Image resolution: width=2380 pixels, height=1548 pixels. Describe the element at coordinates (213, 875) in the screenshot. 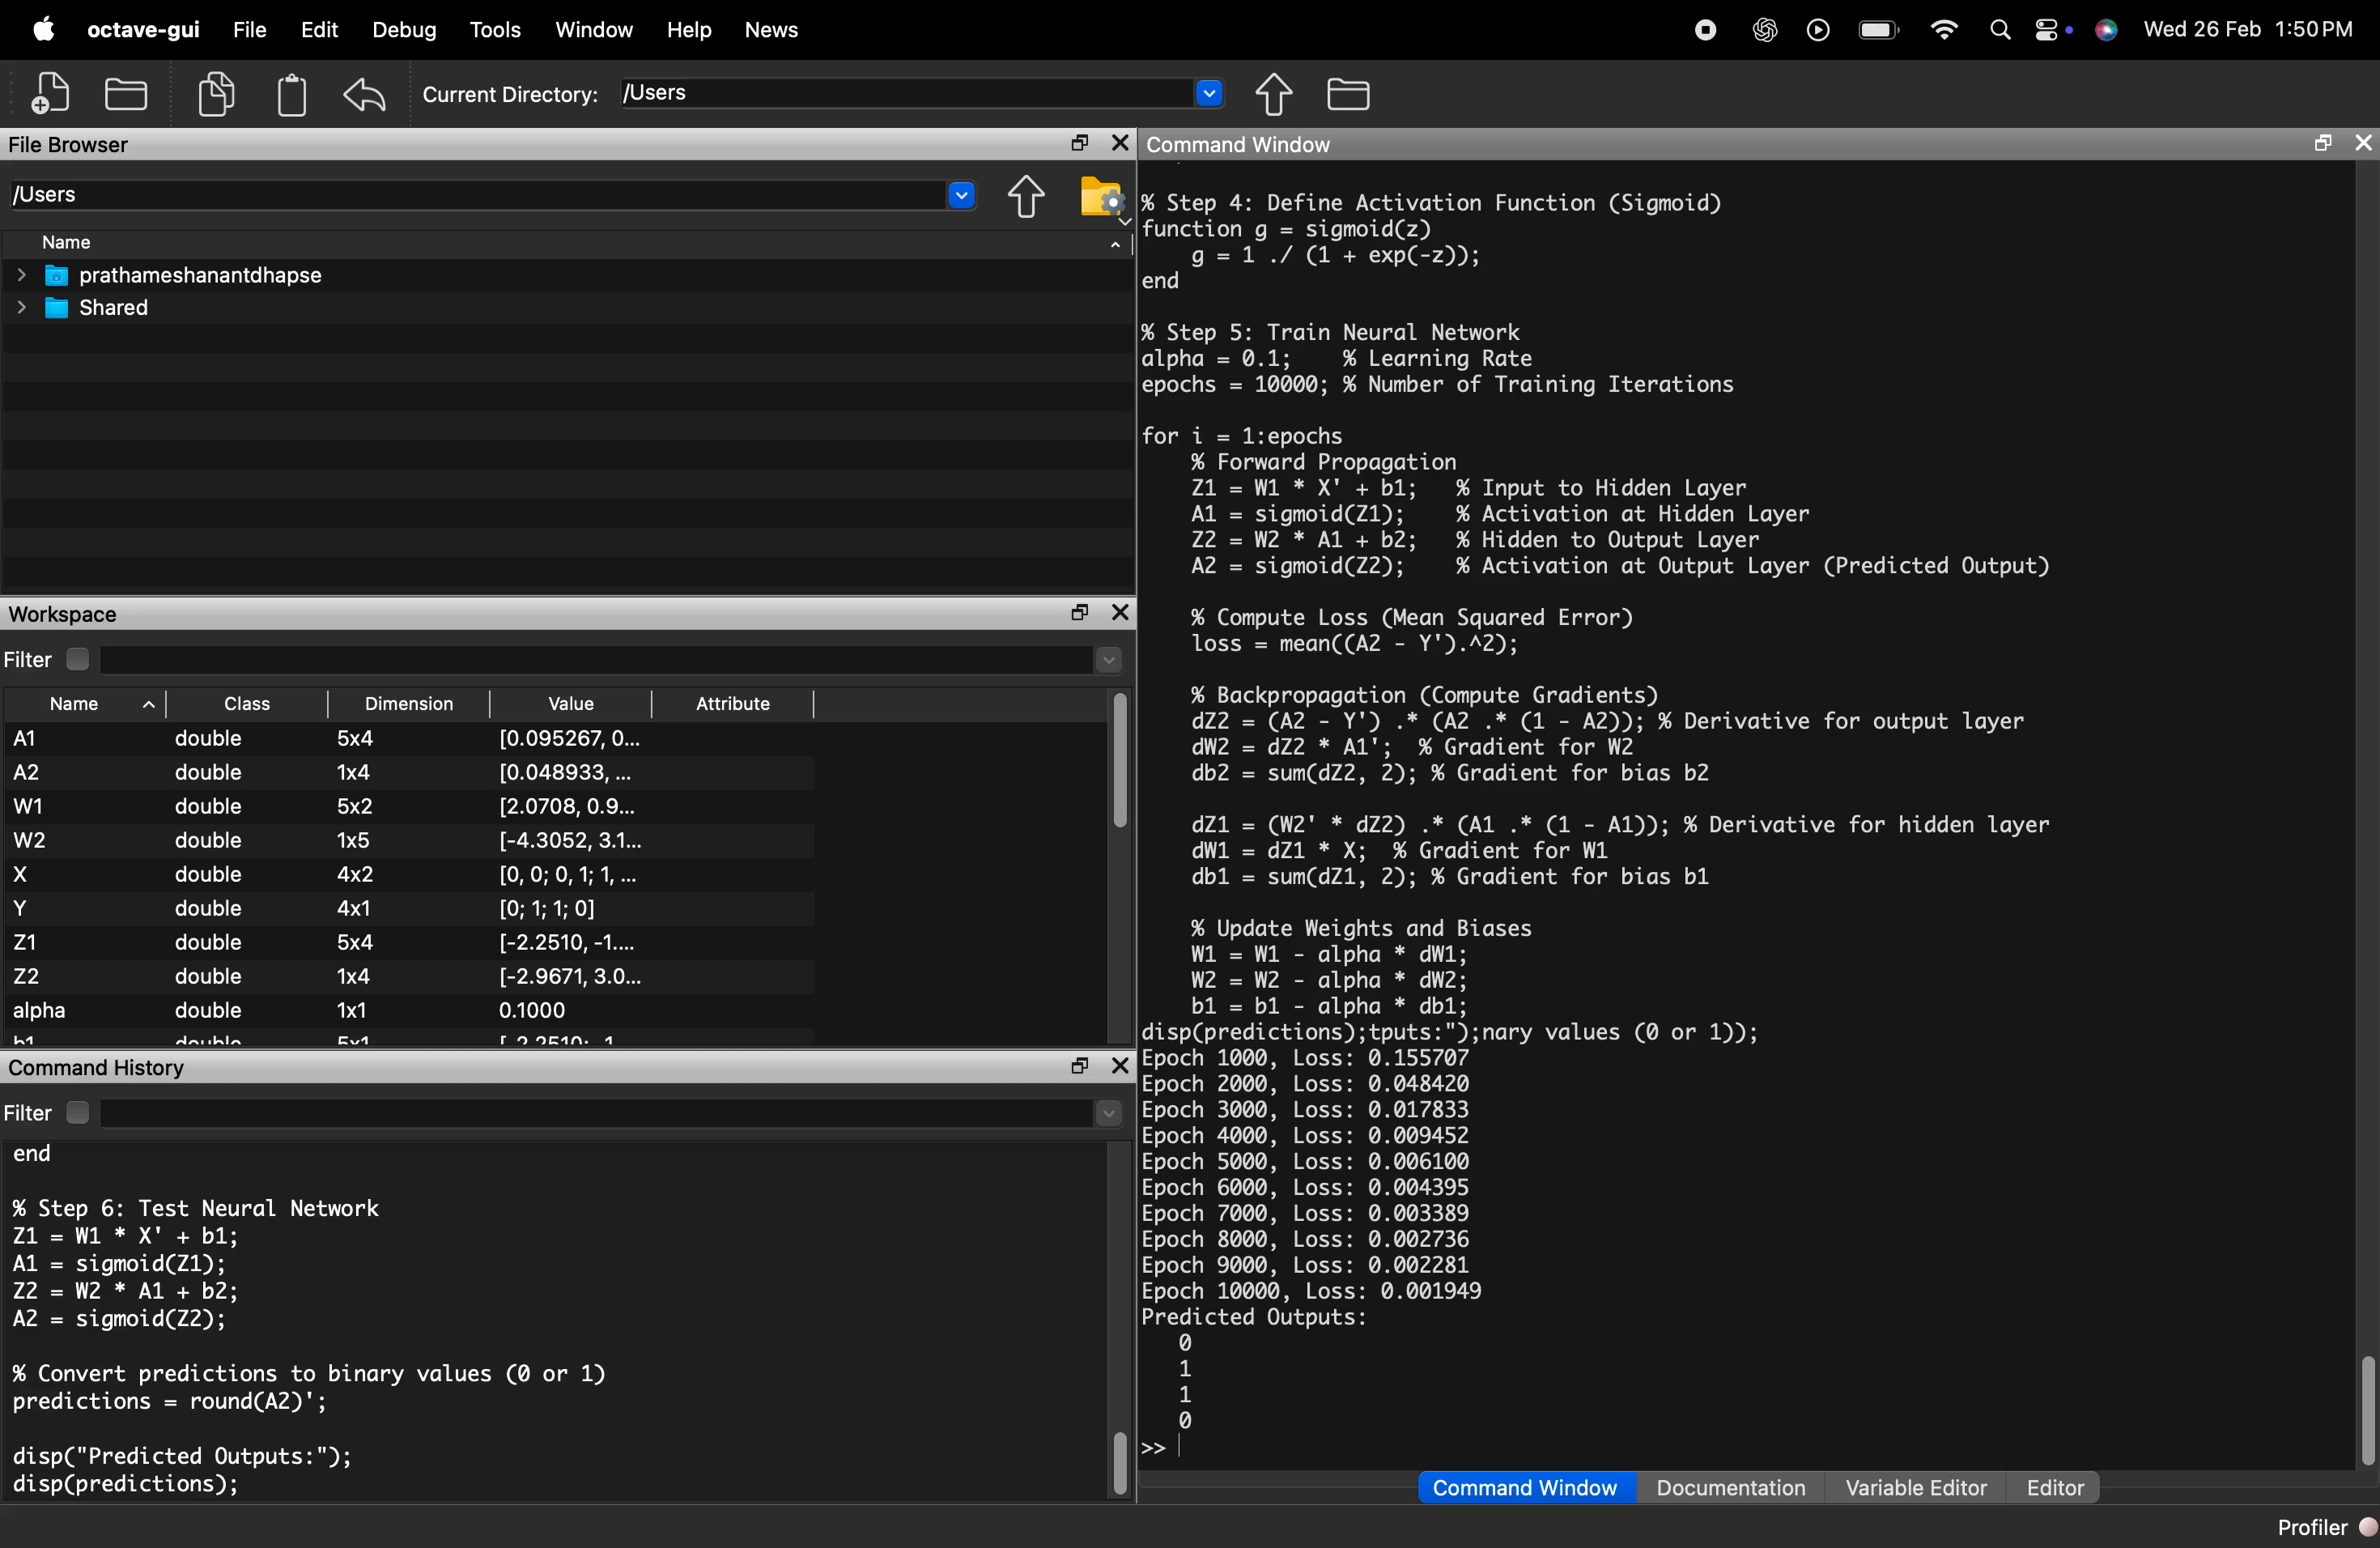

I see `double` at that location.